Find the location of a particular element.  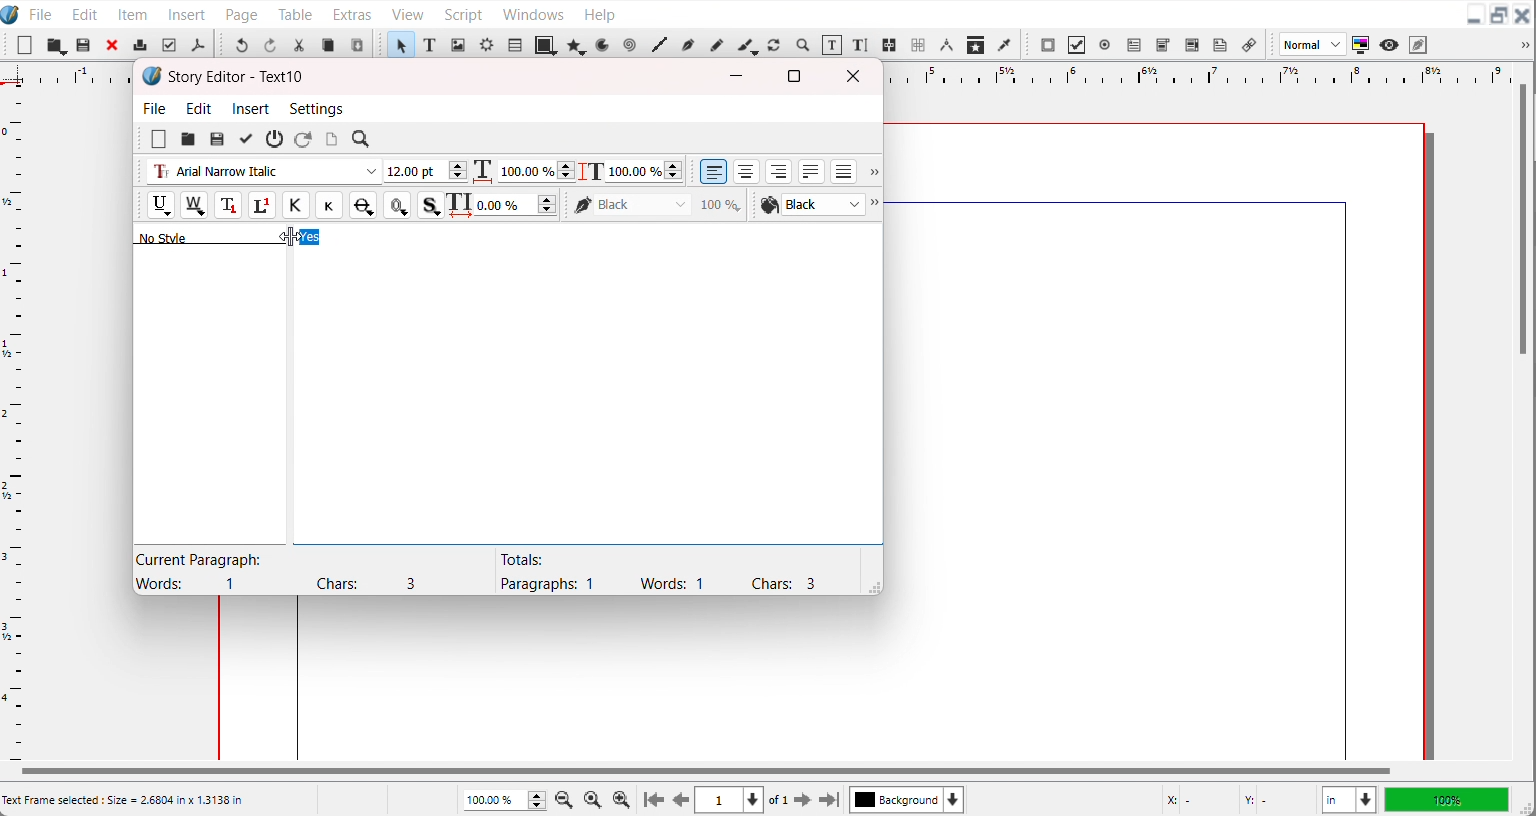

Remove underline is located at coordinates (193, 205).